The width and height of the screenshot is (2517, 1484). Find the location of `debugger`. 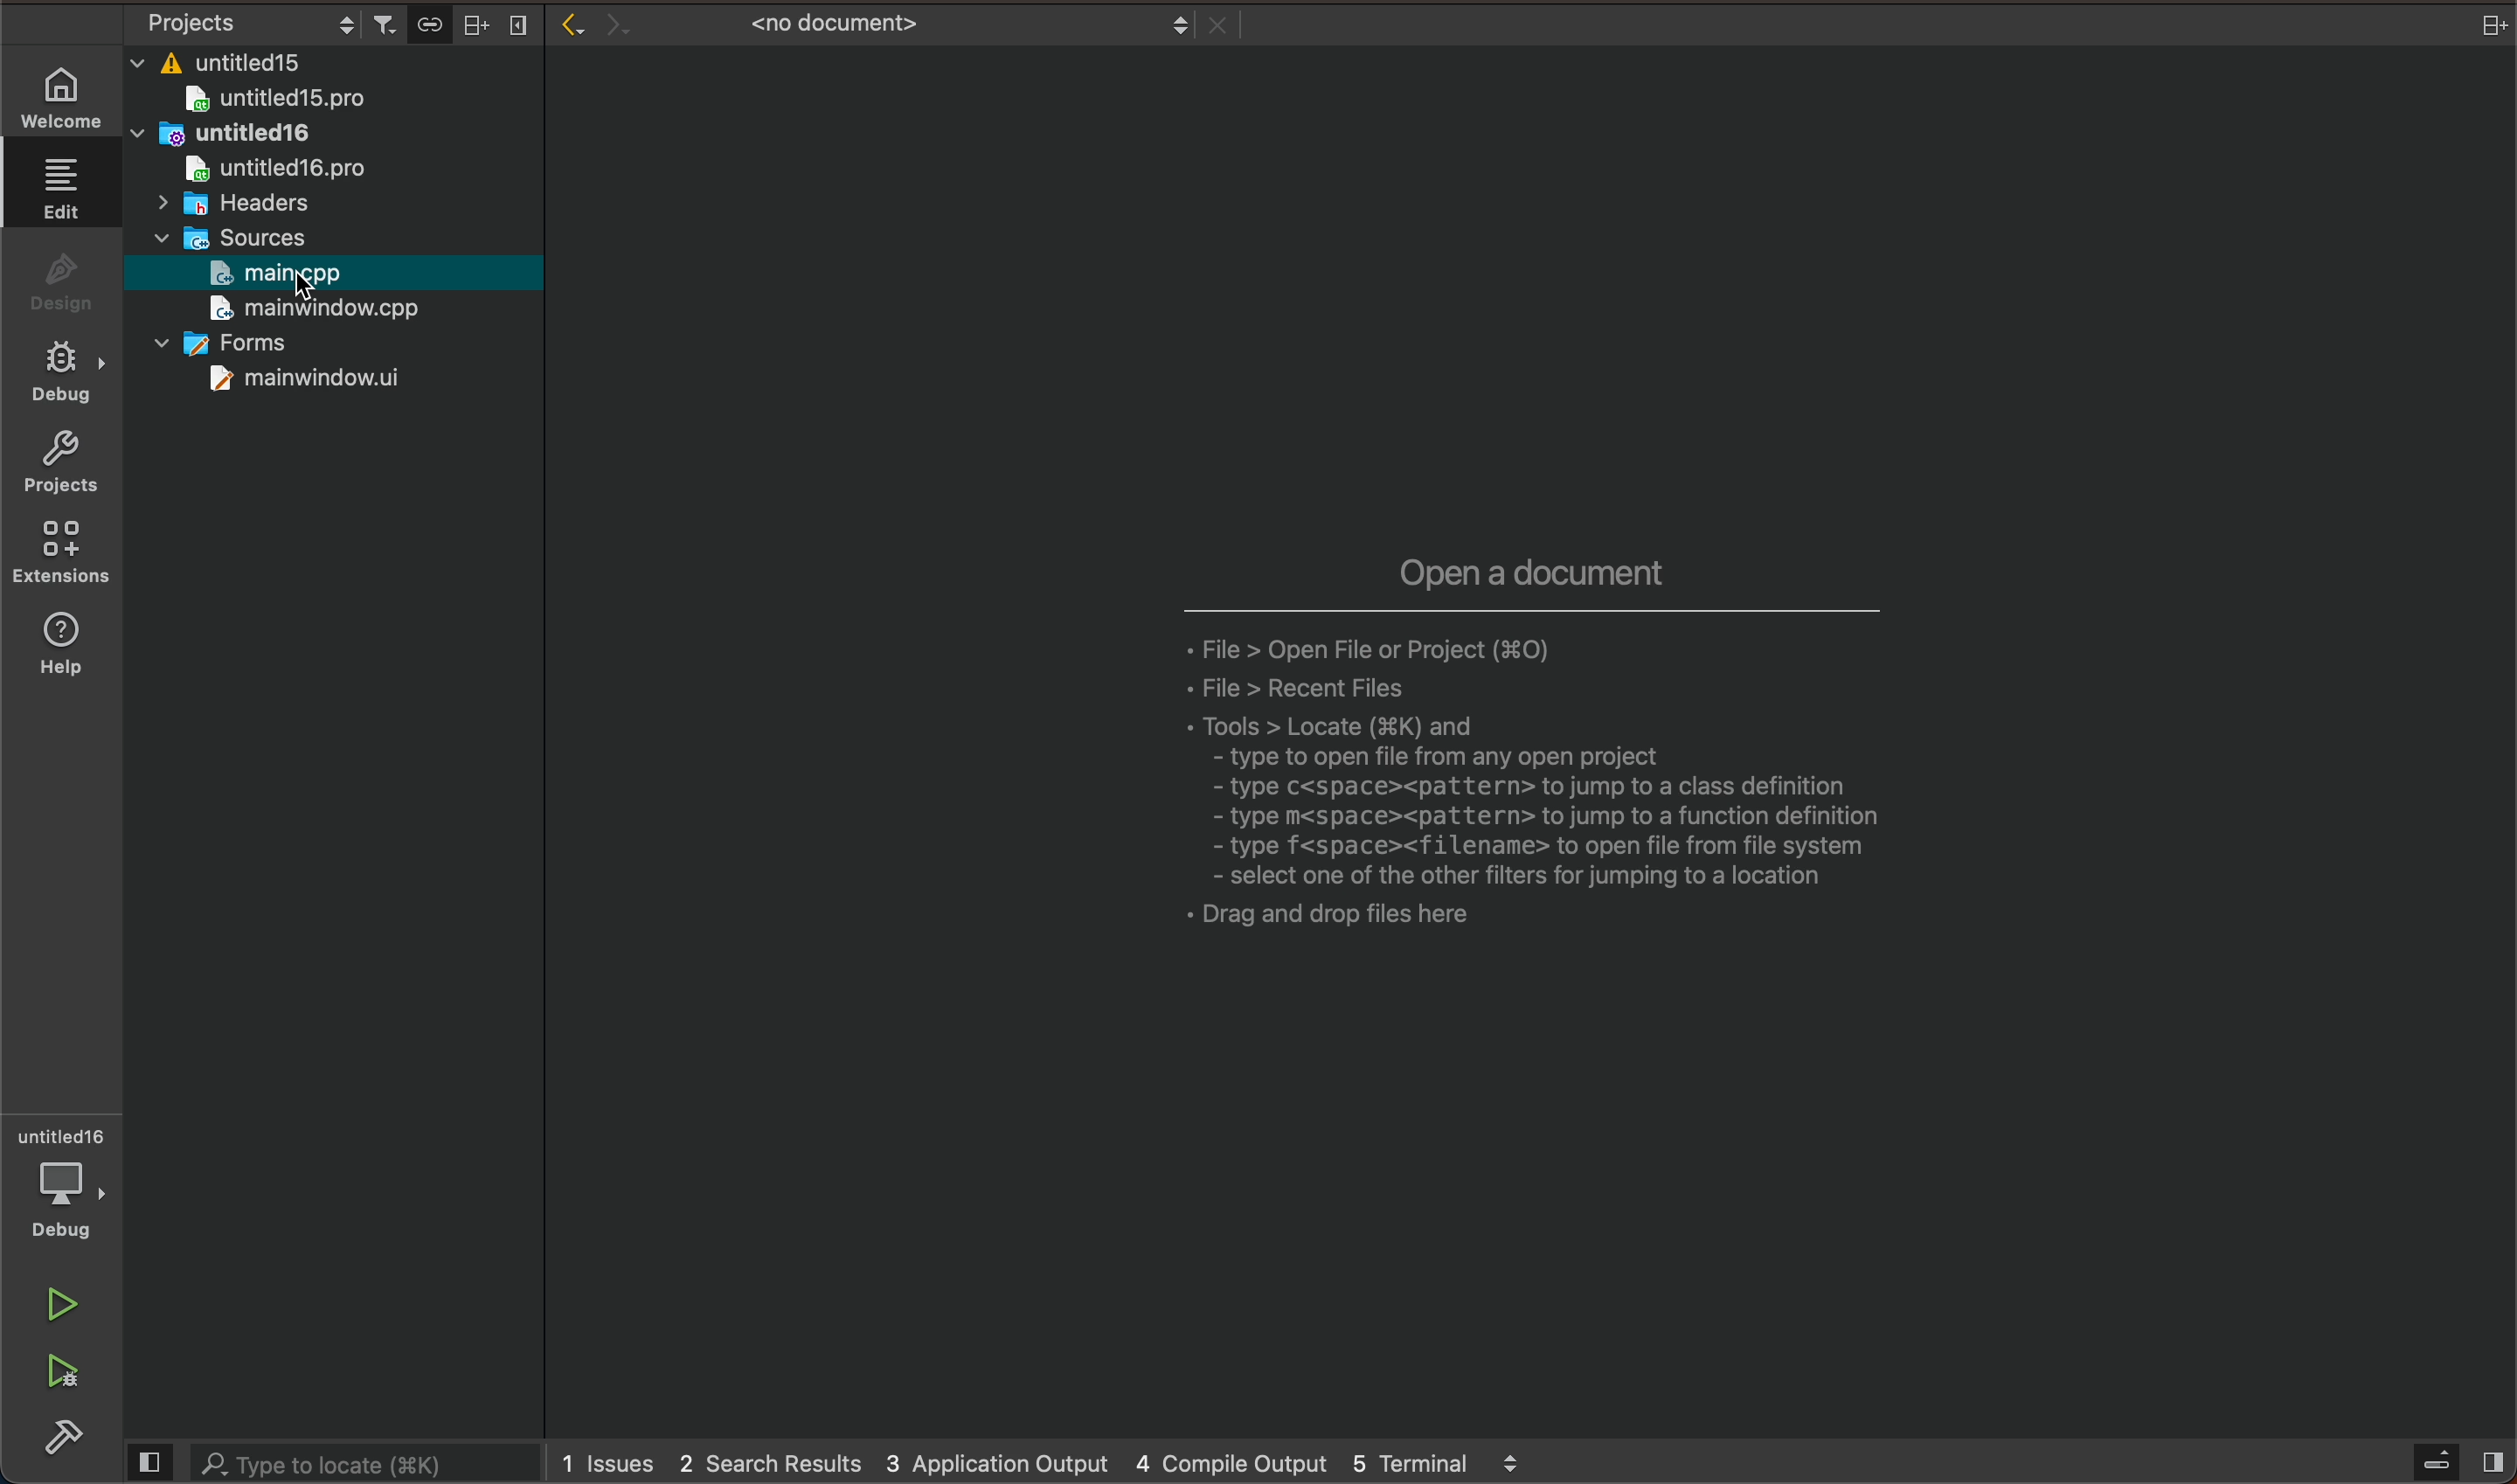

debugger is located at coordinates (59, 1184).